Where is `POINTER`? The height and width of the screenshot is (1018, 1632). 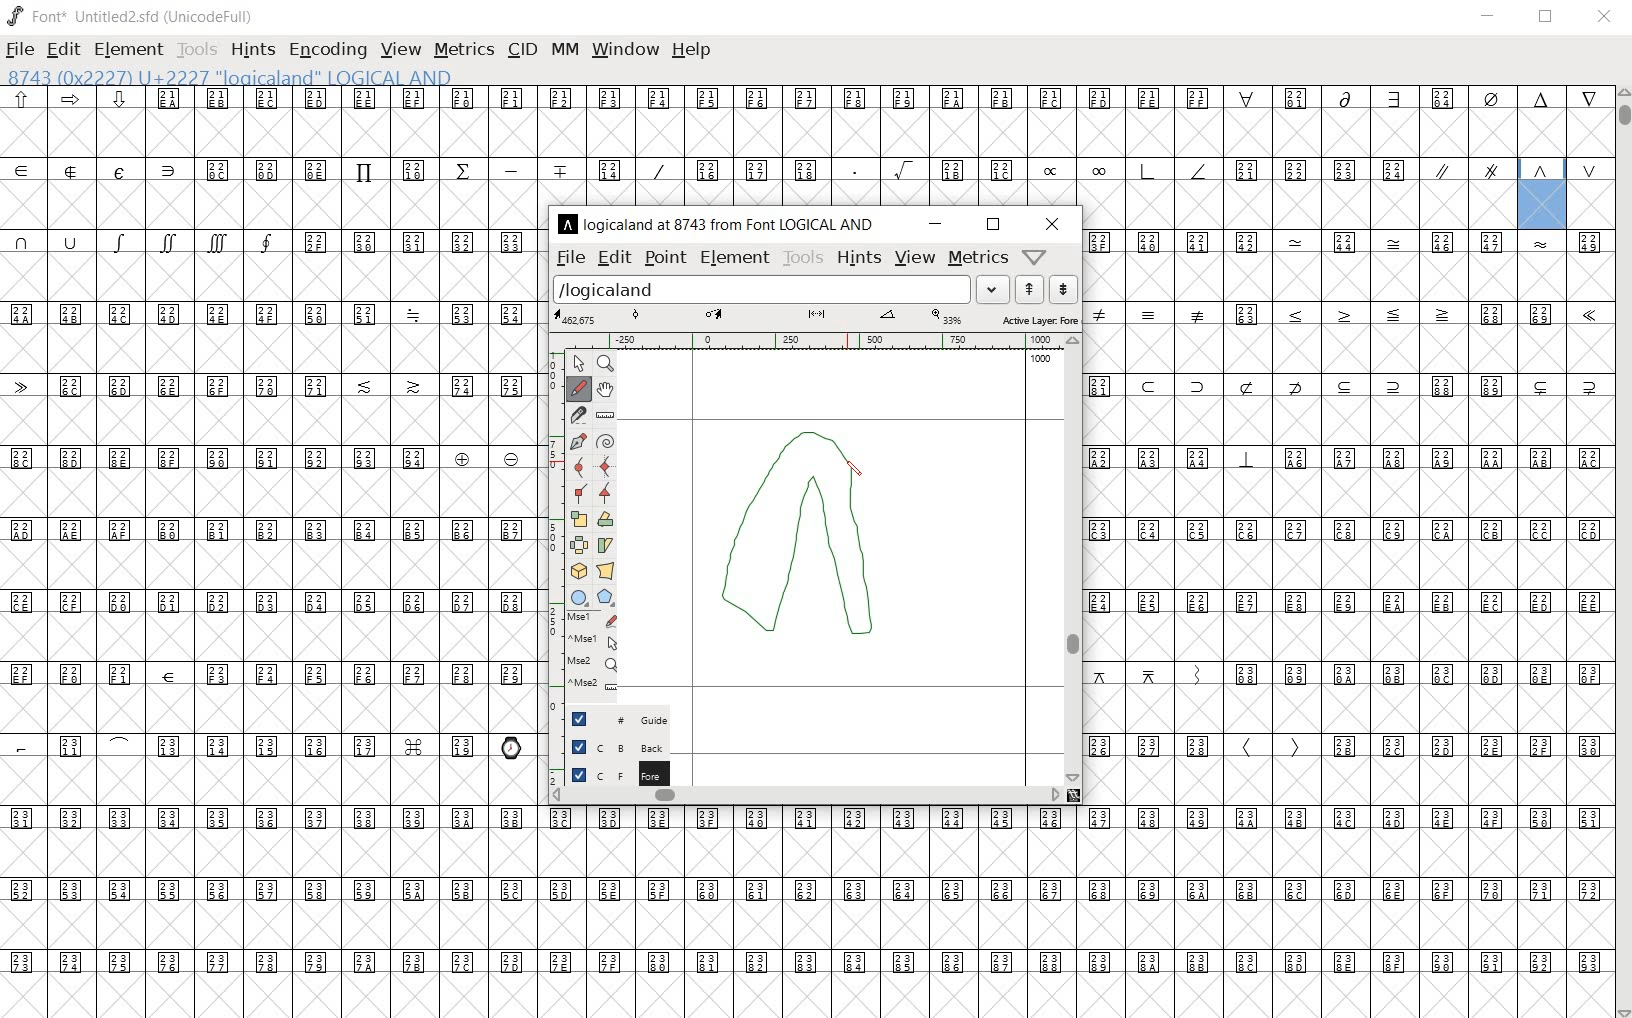
POINTER is located at coordinates (580, 365).